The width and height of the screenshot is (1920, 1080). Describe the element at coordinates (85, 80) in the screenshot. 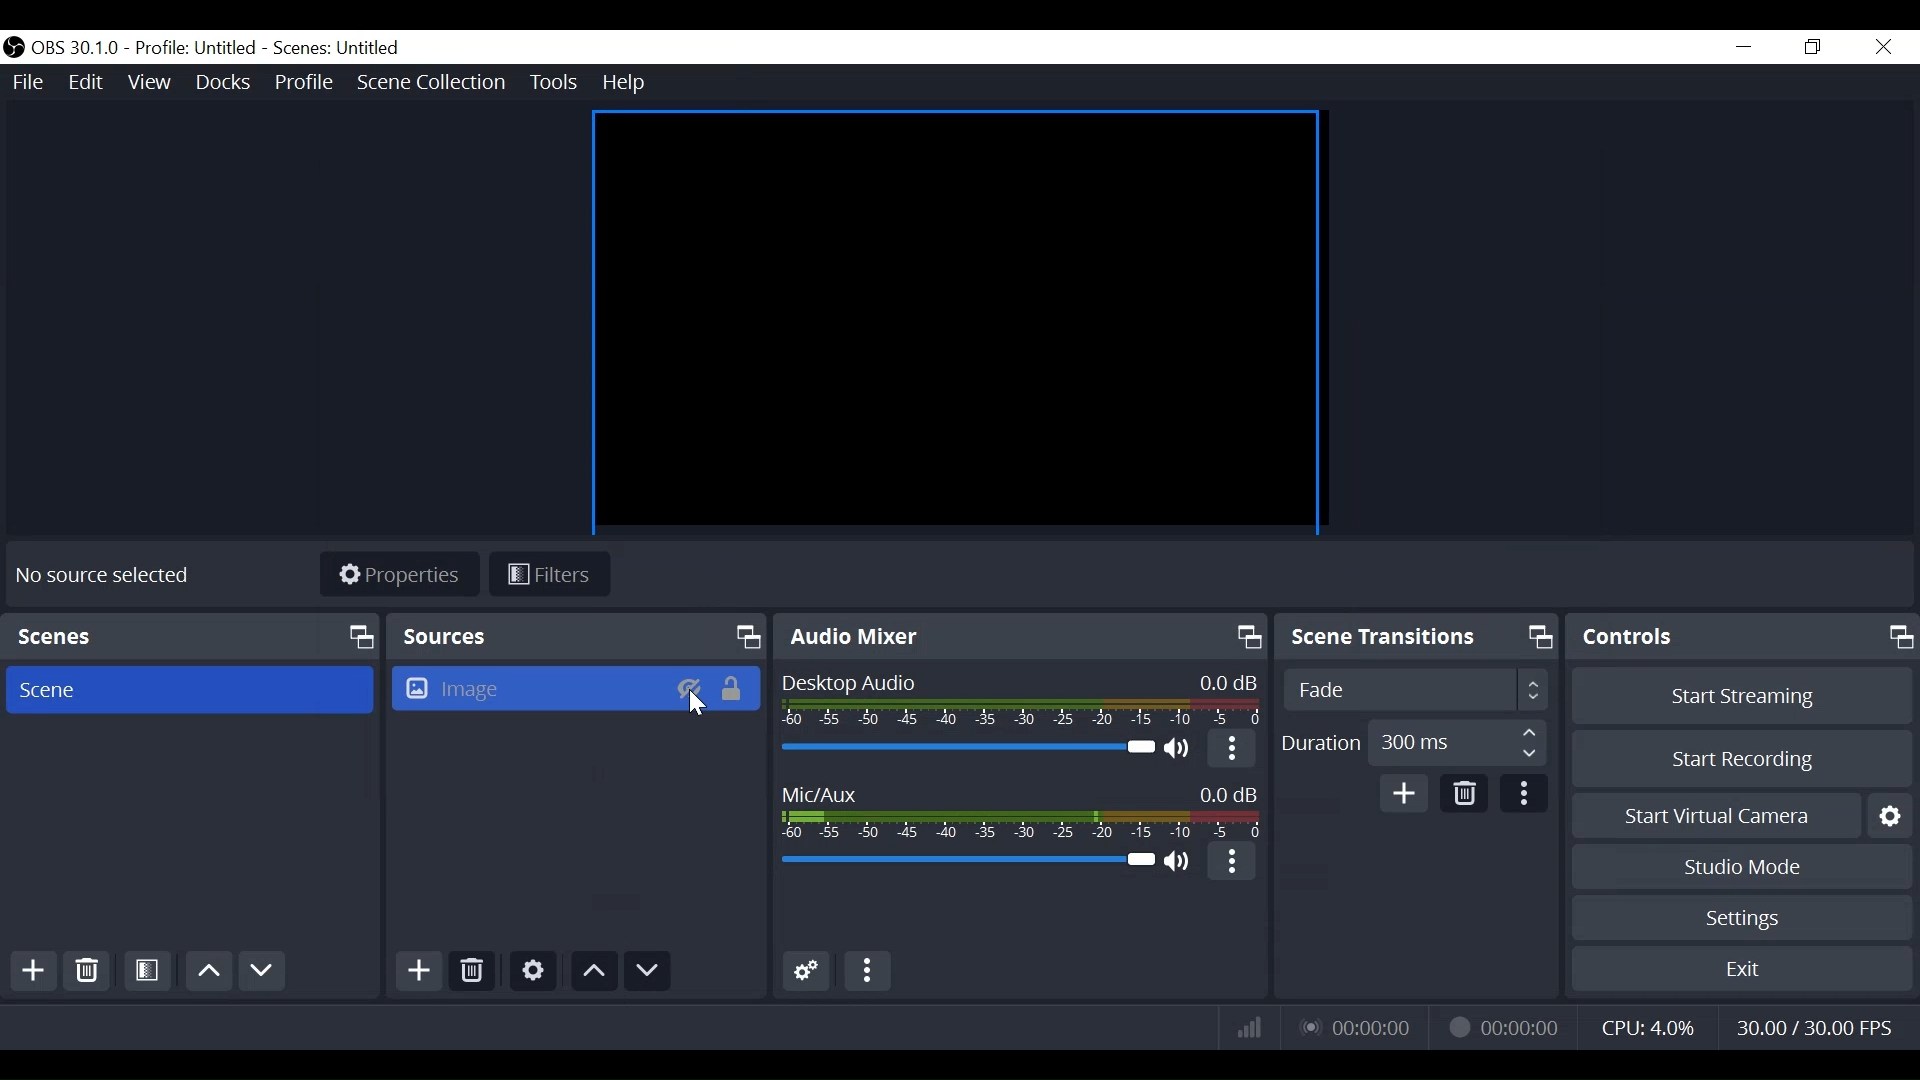

I see `Edit` at that location.